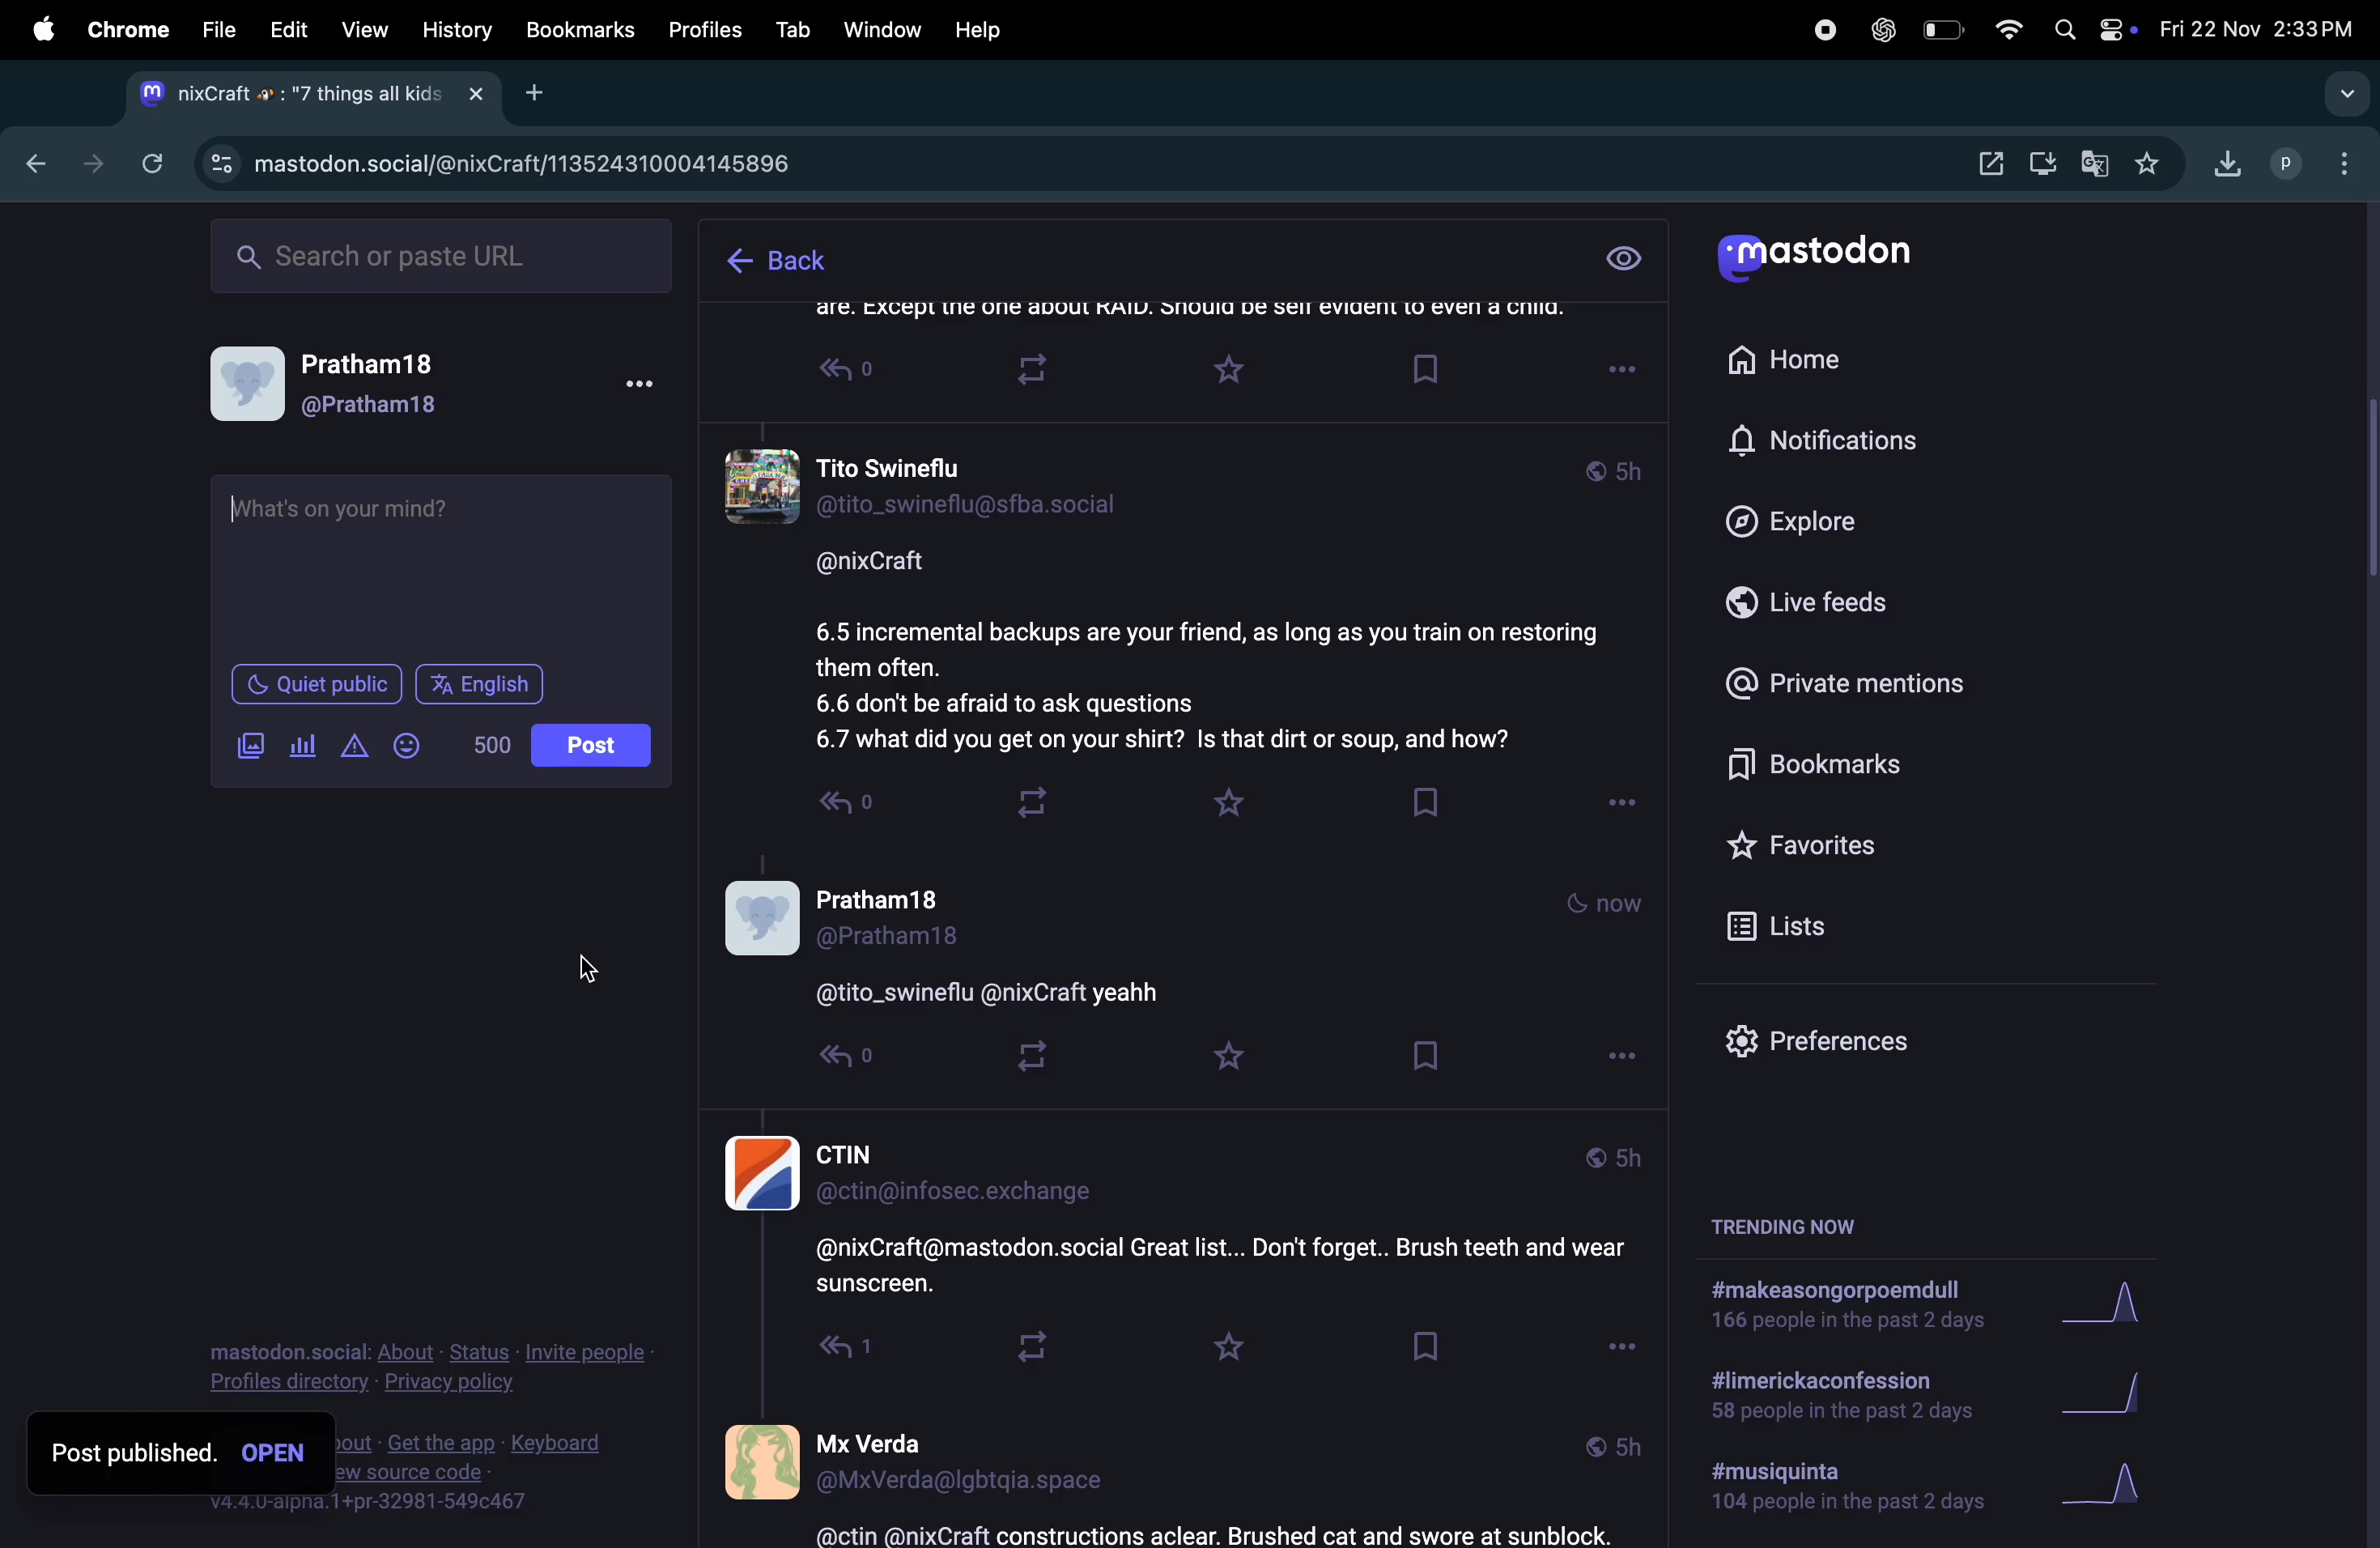 Image resolution: width=2380 pixels, height=1548 pixels. Describe the element at coordinates (594, 744) in the screenshot. I see `post` at that location.